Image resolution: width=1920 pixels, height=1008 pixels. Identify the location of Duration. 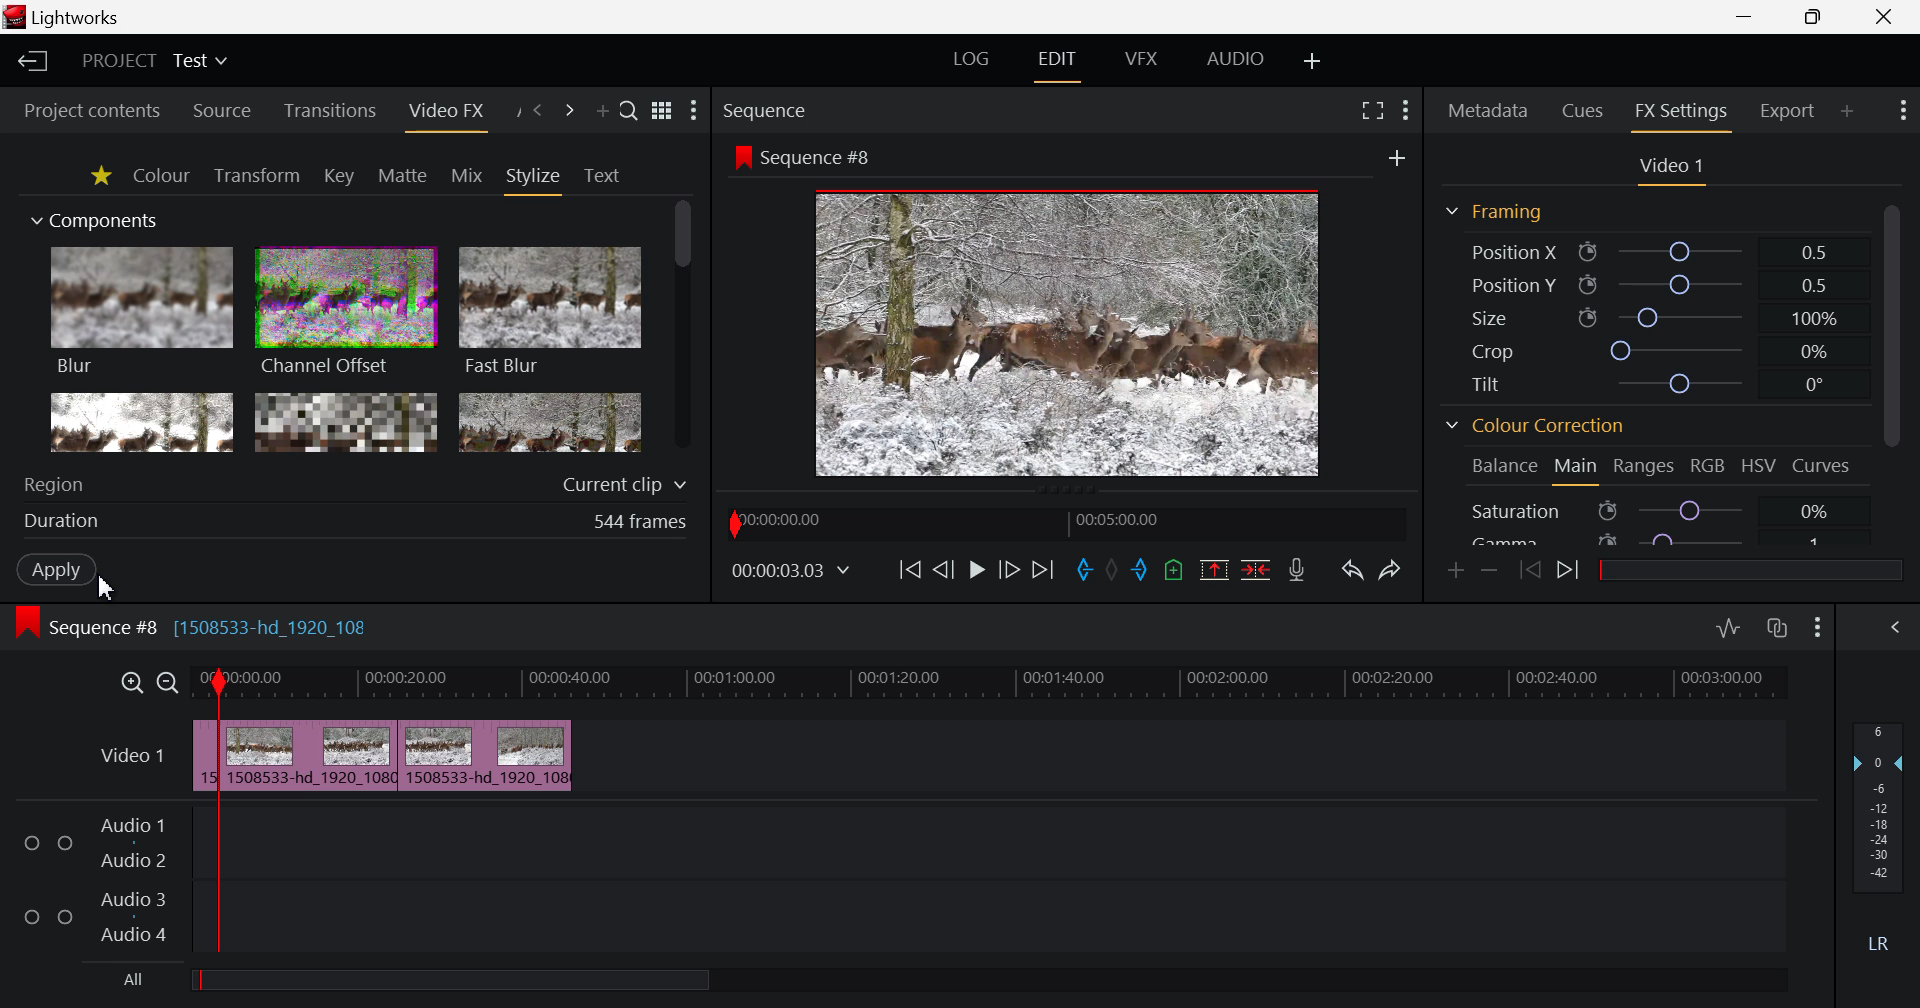
(358, 520).